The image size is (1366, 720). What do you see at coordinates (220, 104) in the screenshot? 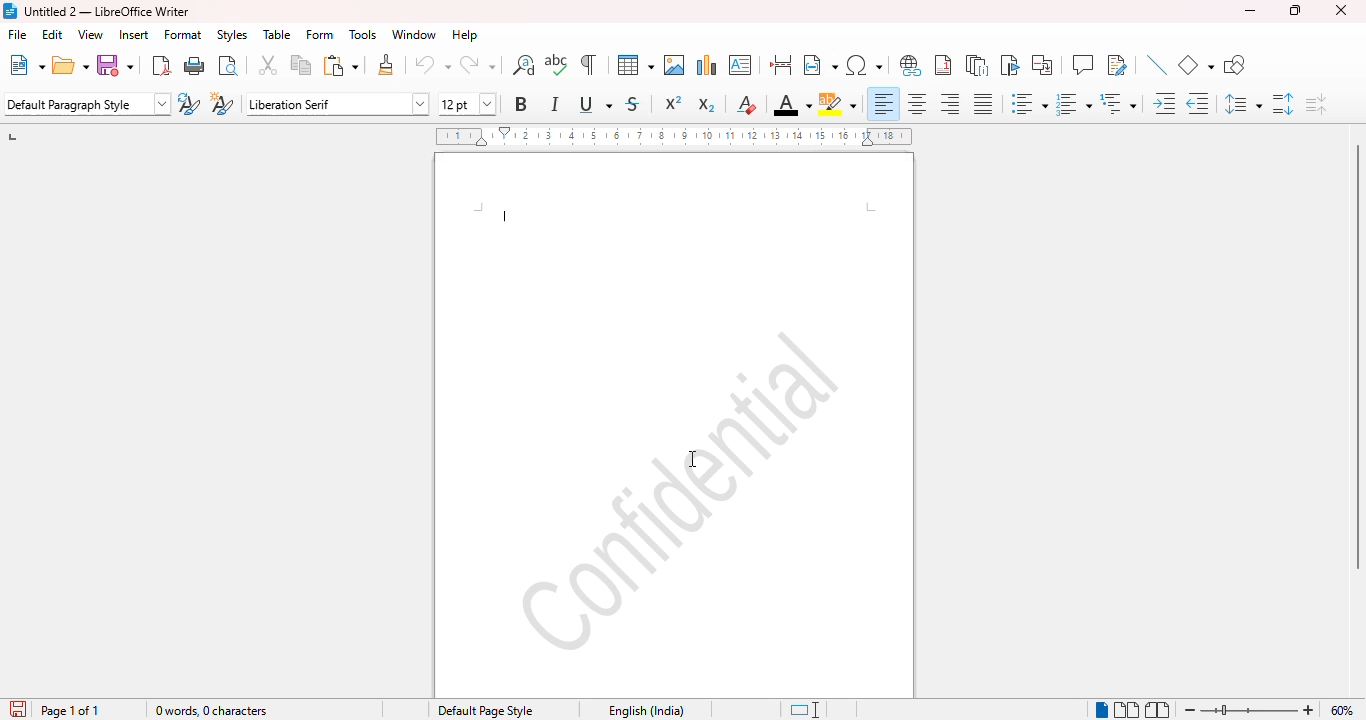
I see `new style from selection` at bounding box center [220, 104].